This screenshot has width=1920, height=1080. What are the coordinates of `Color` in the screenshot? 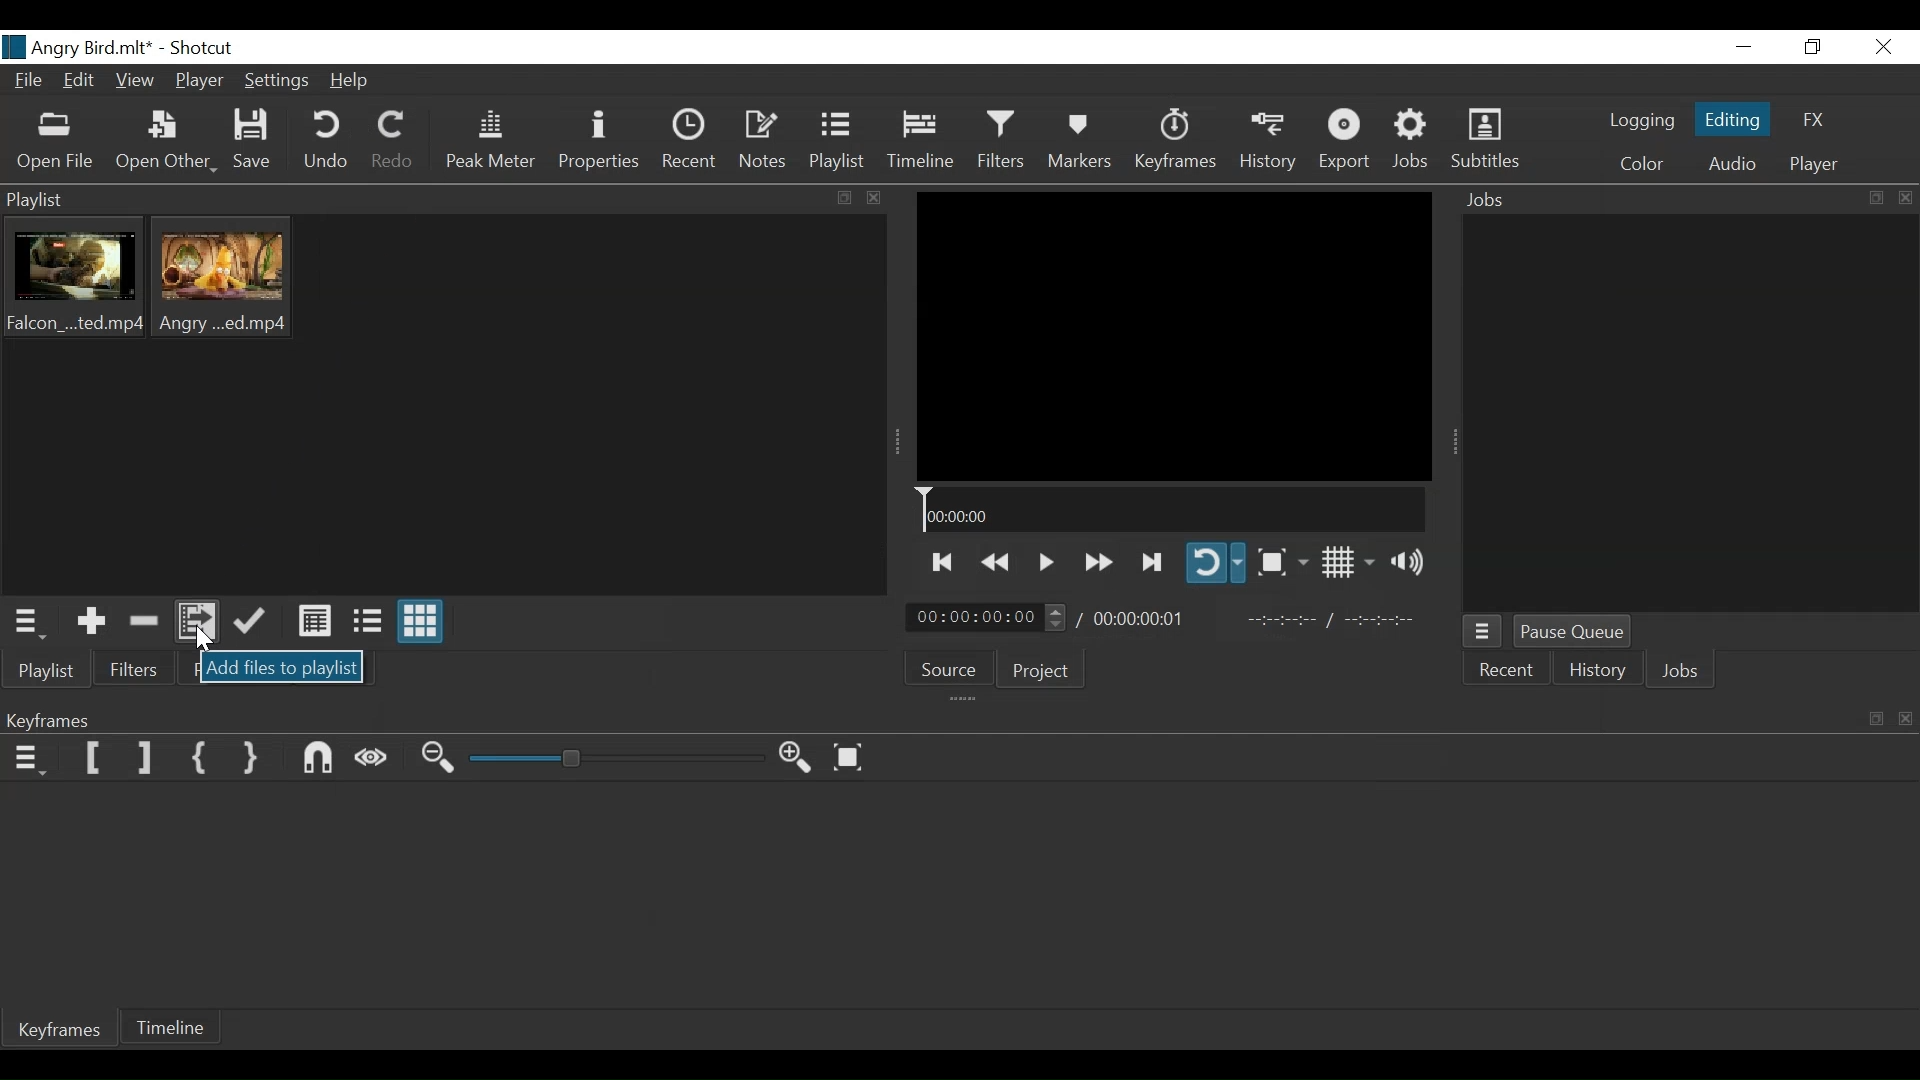 It's located at (1640, 162).